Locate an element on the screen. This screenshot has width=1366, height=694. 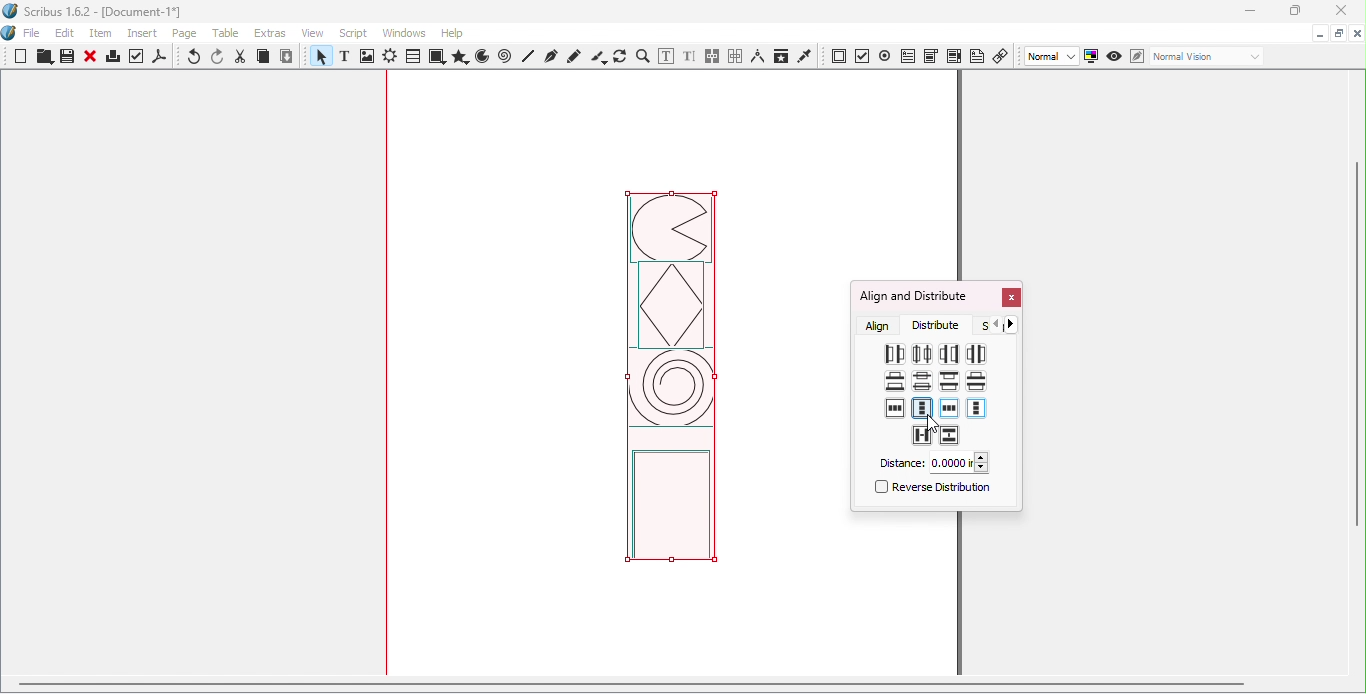
Zoom in or out is located at coordinates (642, 56).